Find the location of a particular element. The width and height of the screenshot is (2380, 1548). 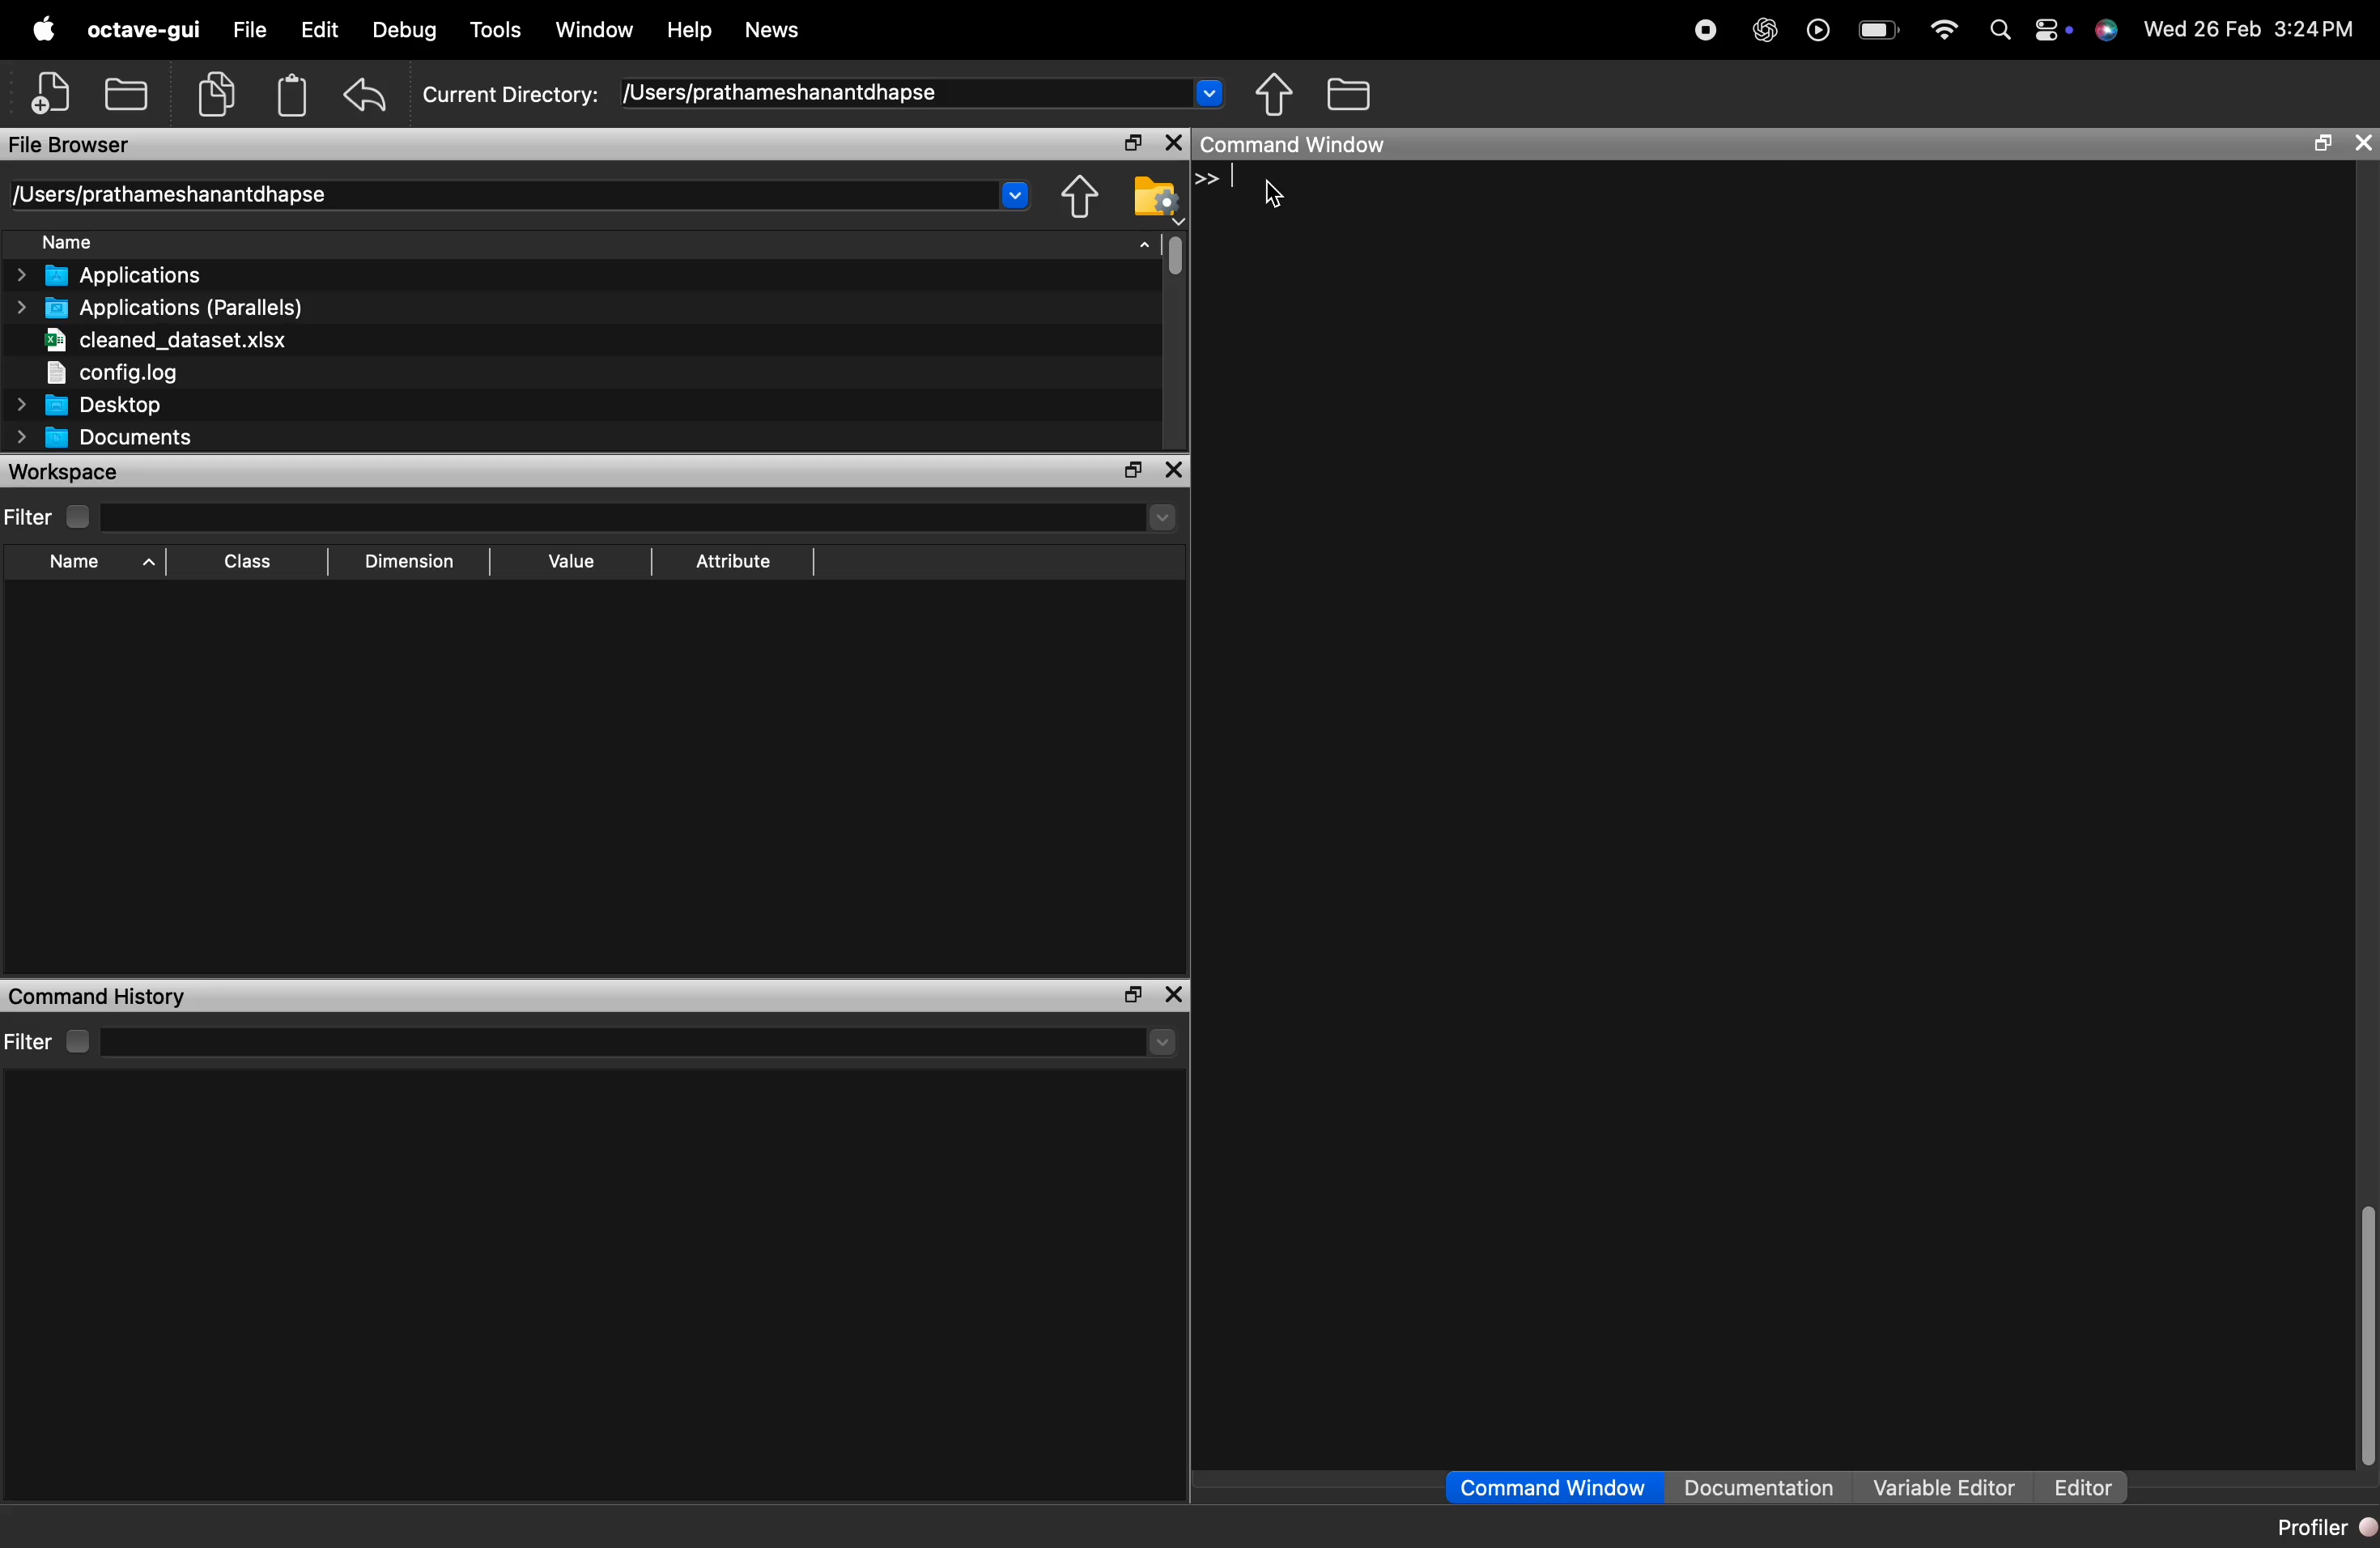

Debug is located at coordinates (399, 32).